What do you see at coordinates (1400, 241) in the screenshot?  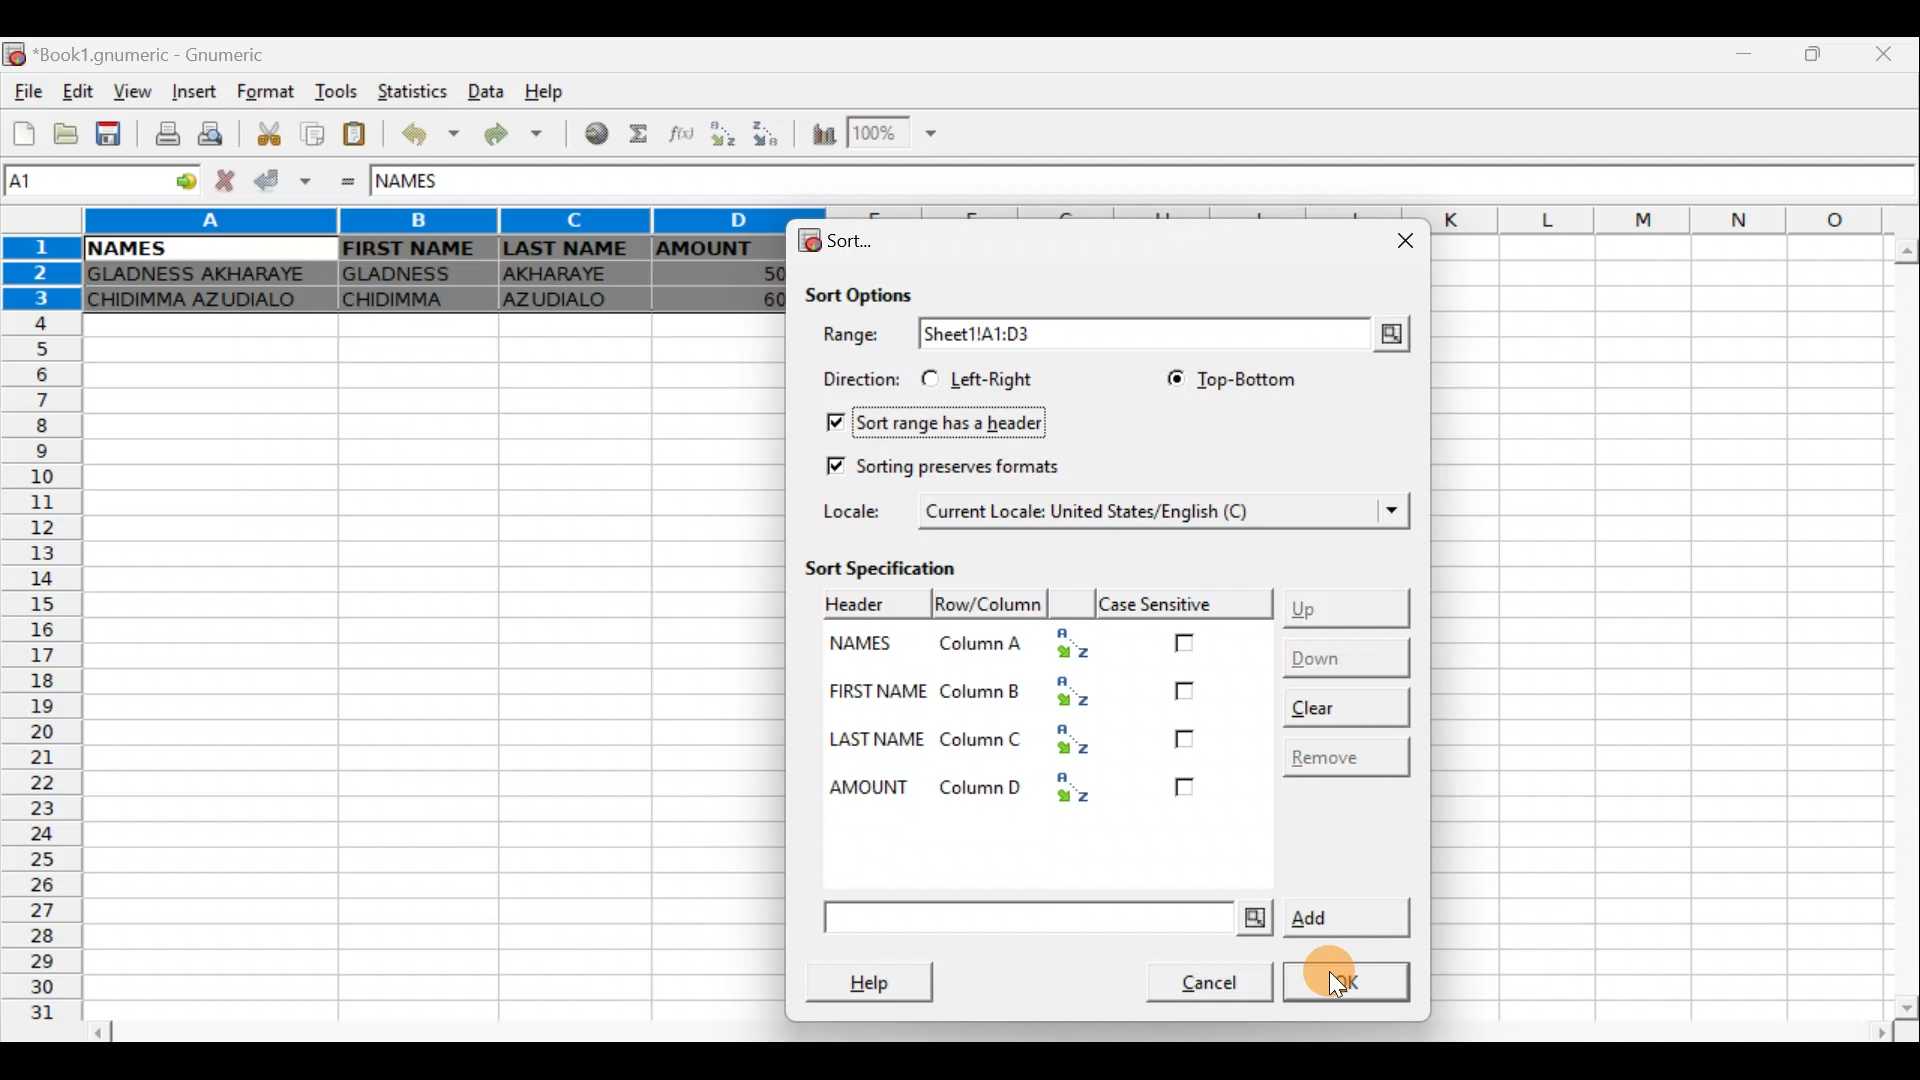 I see `Close` at bounding box center [1400, 241].